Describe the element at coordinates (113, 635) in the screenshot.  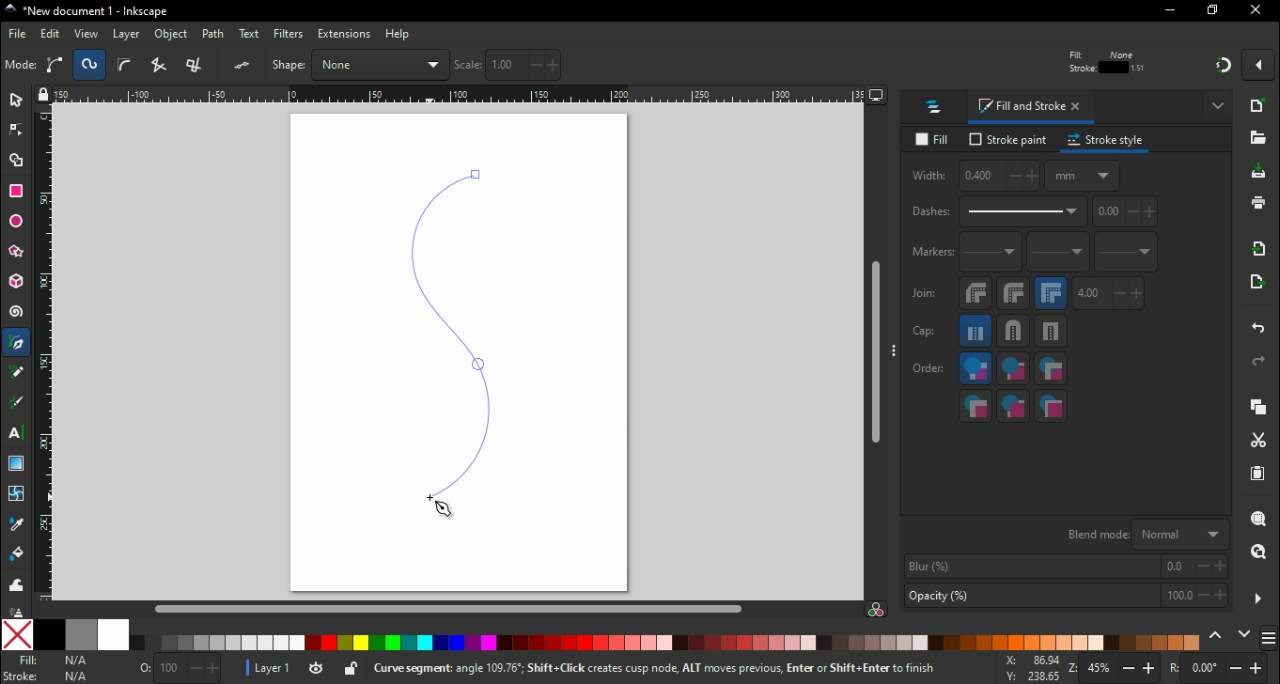
I see `white` at that location.